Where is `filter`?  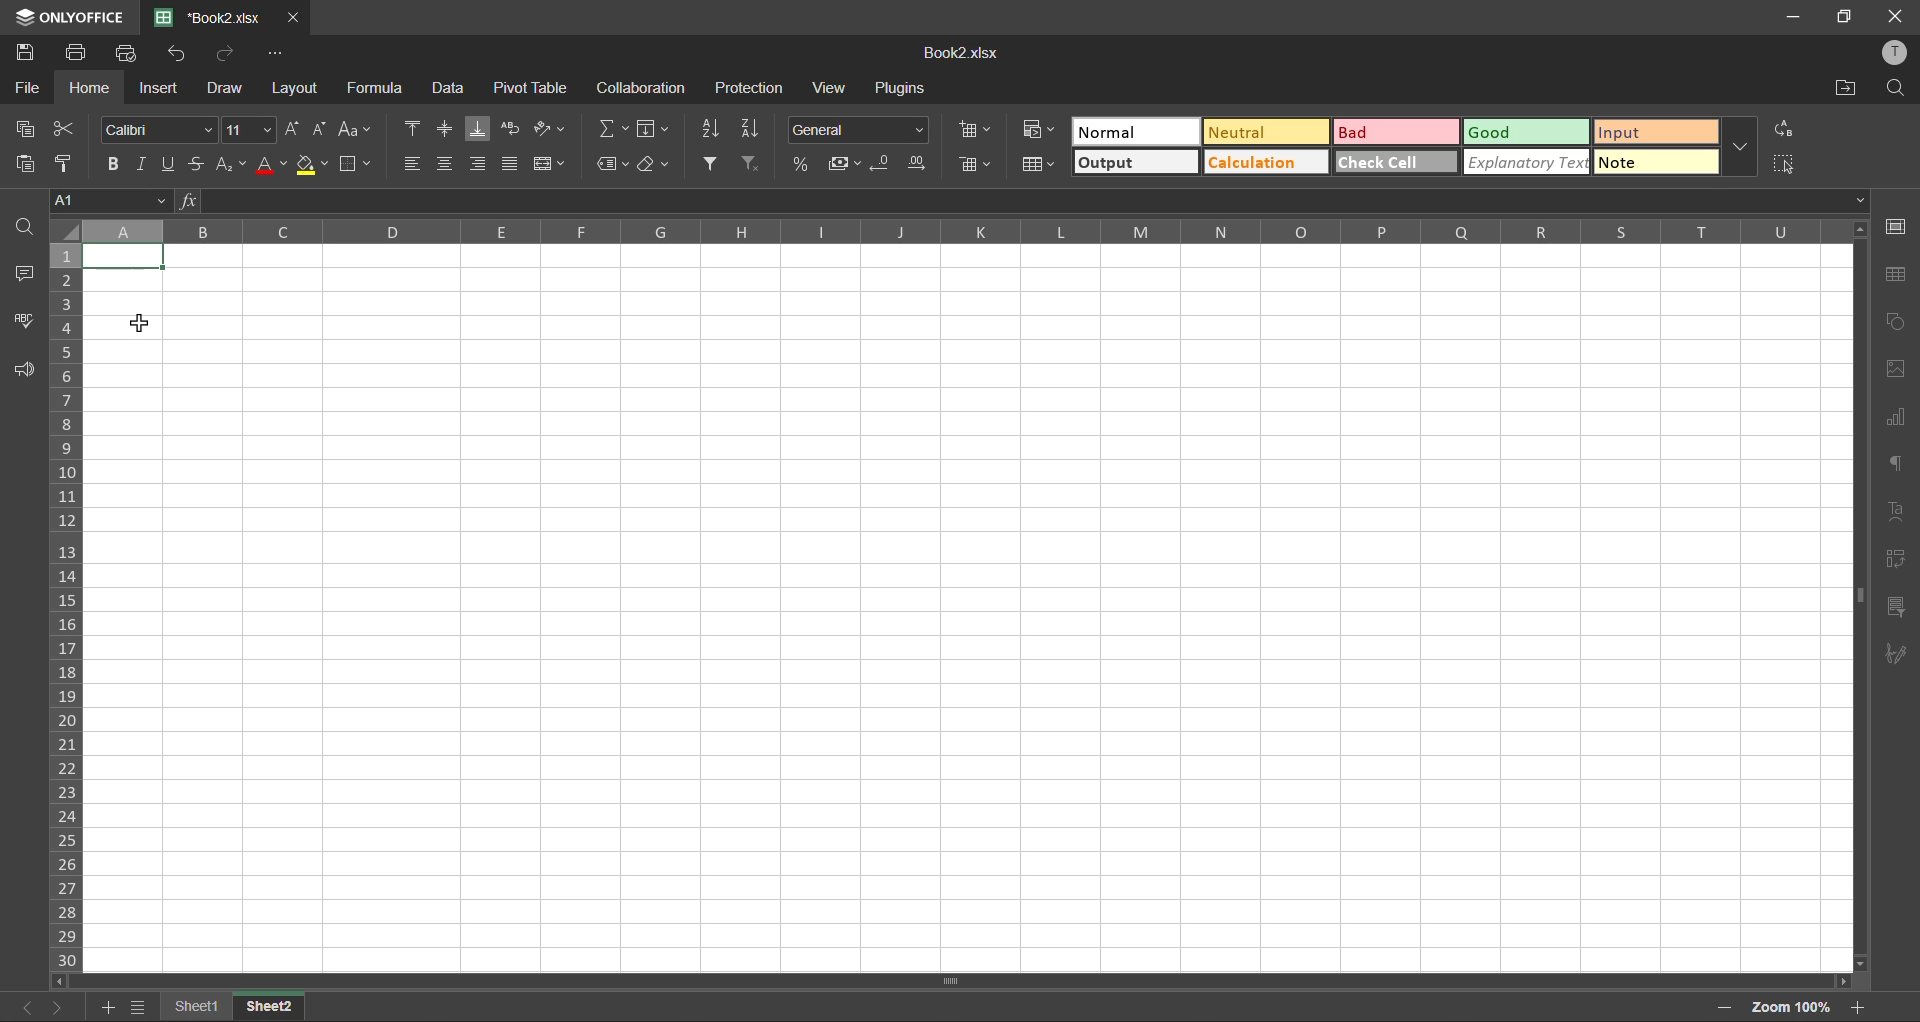 filter is located at coordinates (713, 164).